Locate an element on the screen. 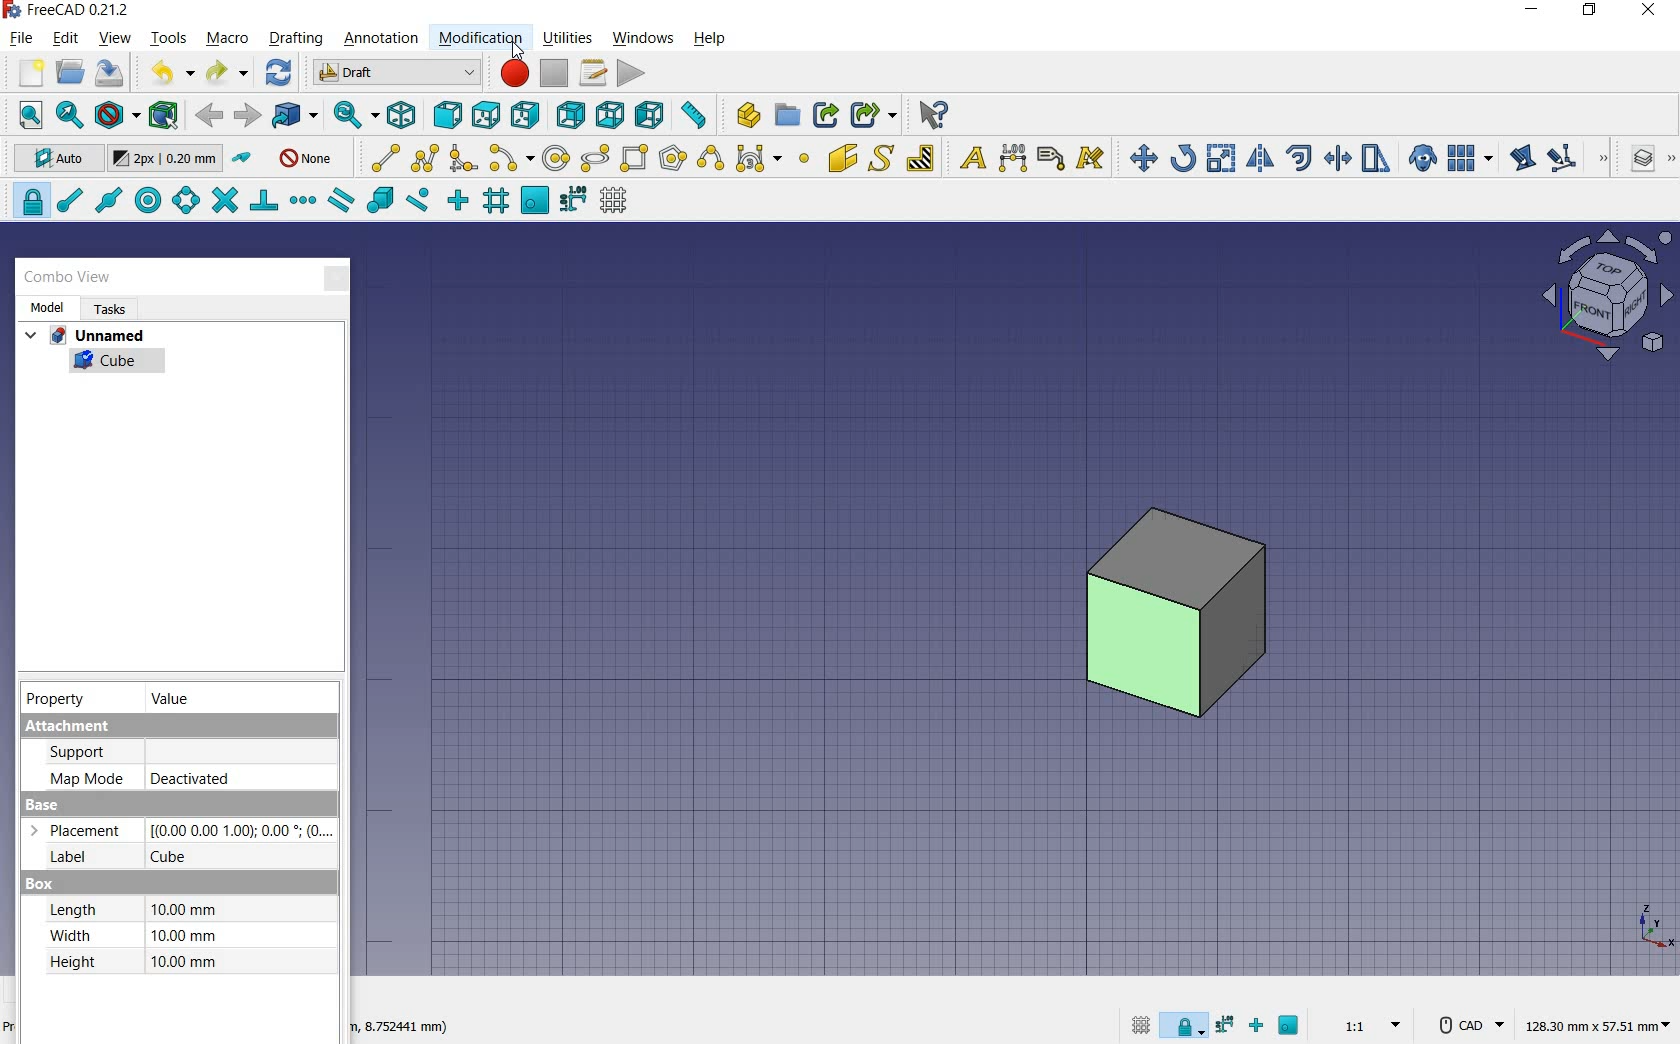  model is located at coordinates (46, 307).